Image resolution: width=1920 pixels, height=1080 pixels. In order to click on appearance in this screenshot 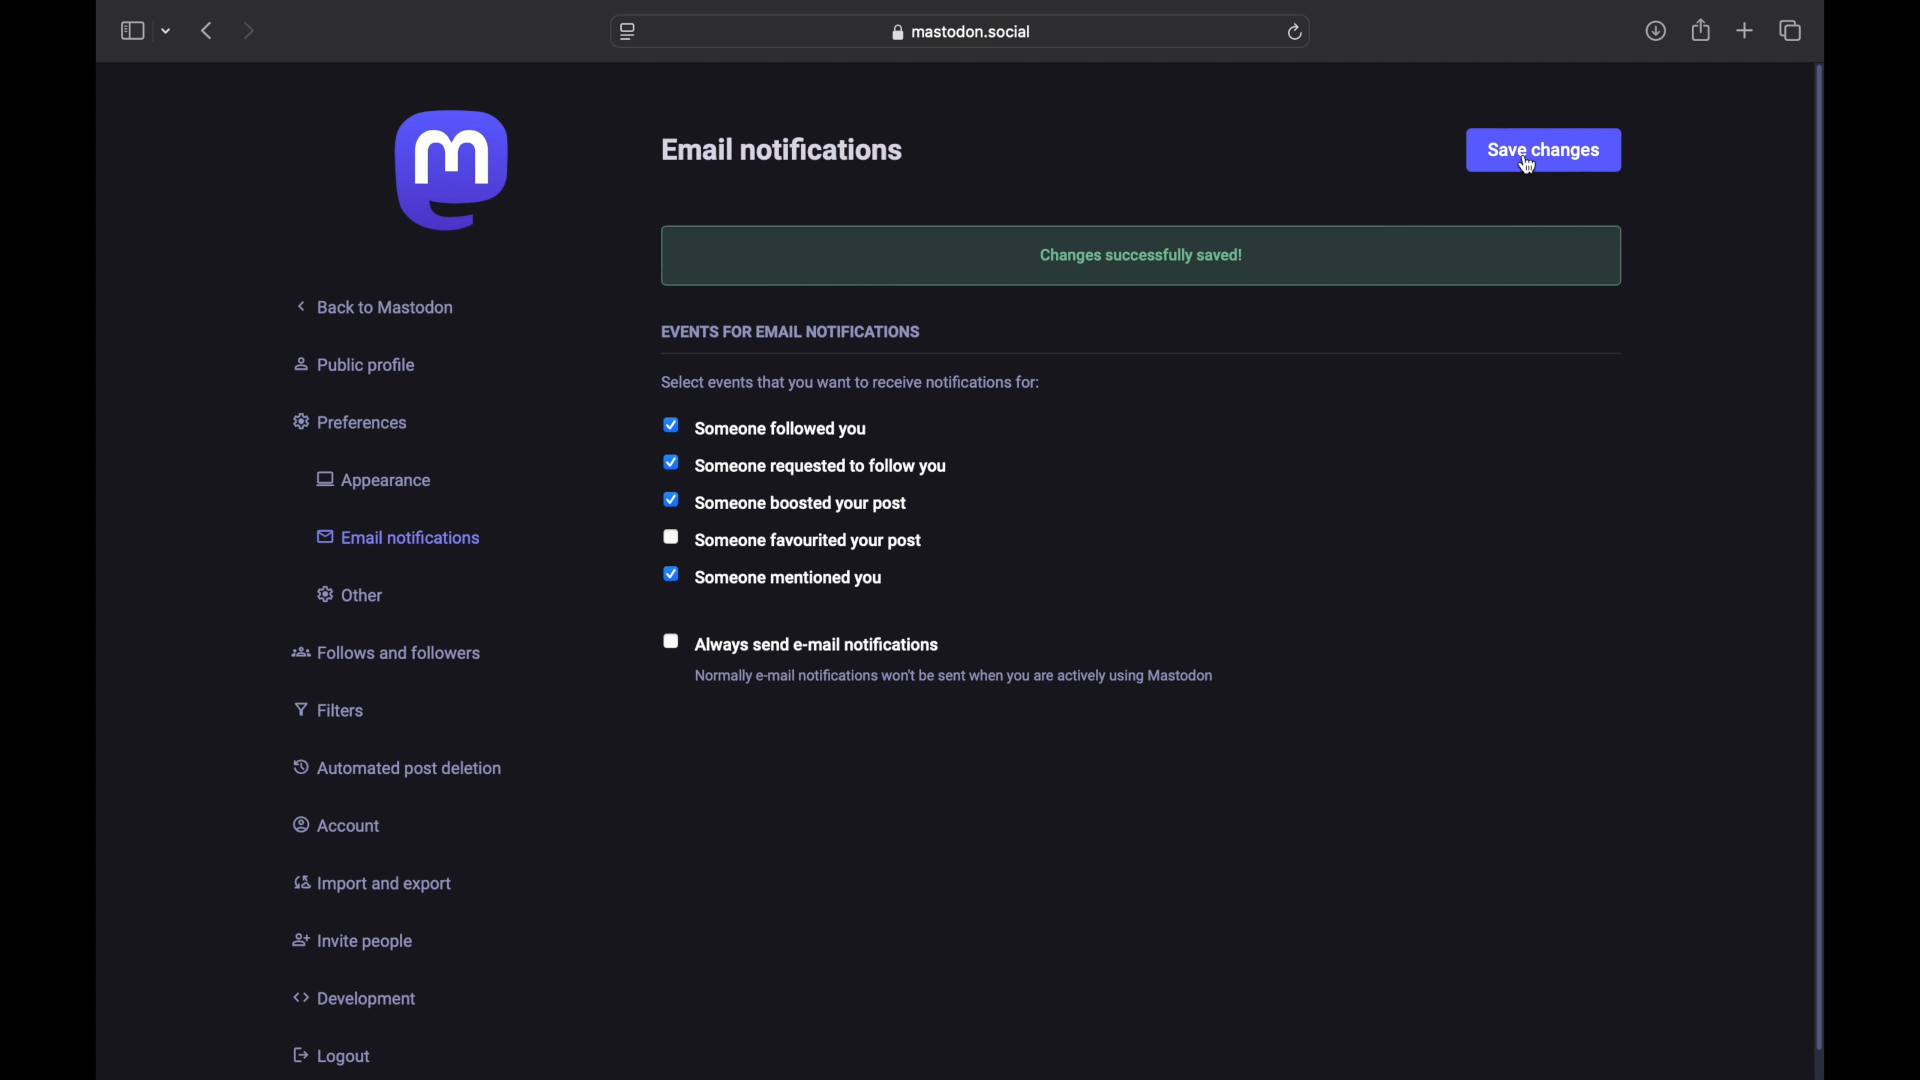, I will do `click(372, 480)`.